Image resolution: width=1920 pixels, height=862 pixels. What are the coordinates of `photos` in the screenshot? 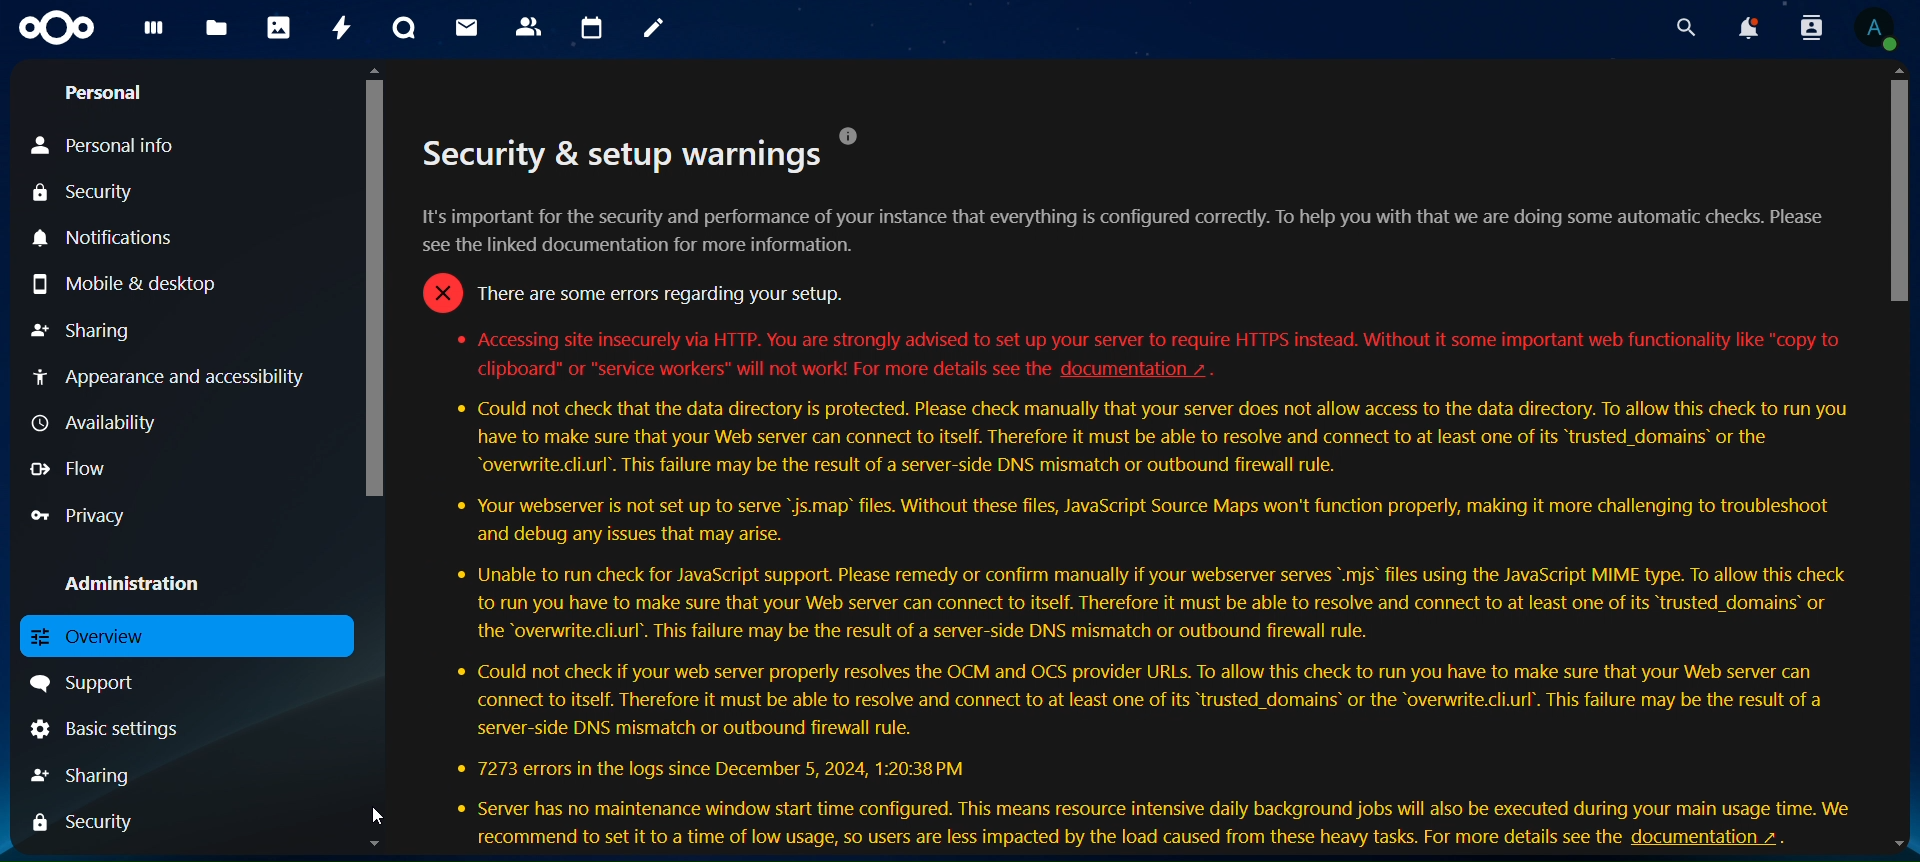 It's located at (280, 28).